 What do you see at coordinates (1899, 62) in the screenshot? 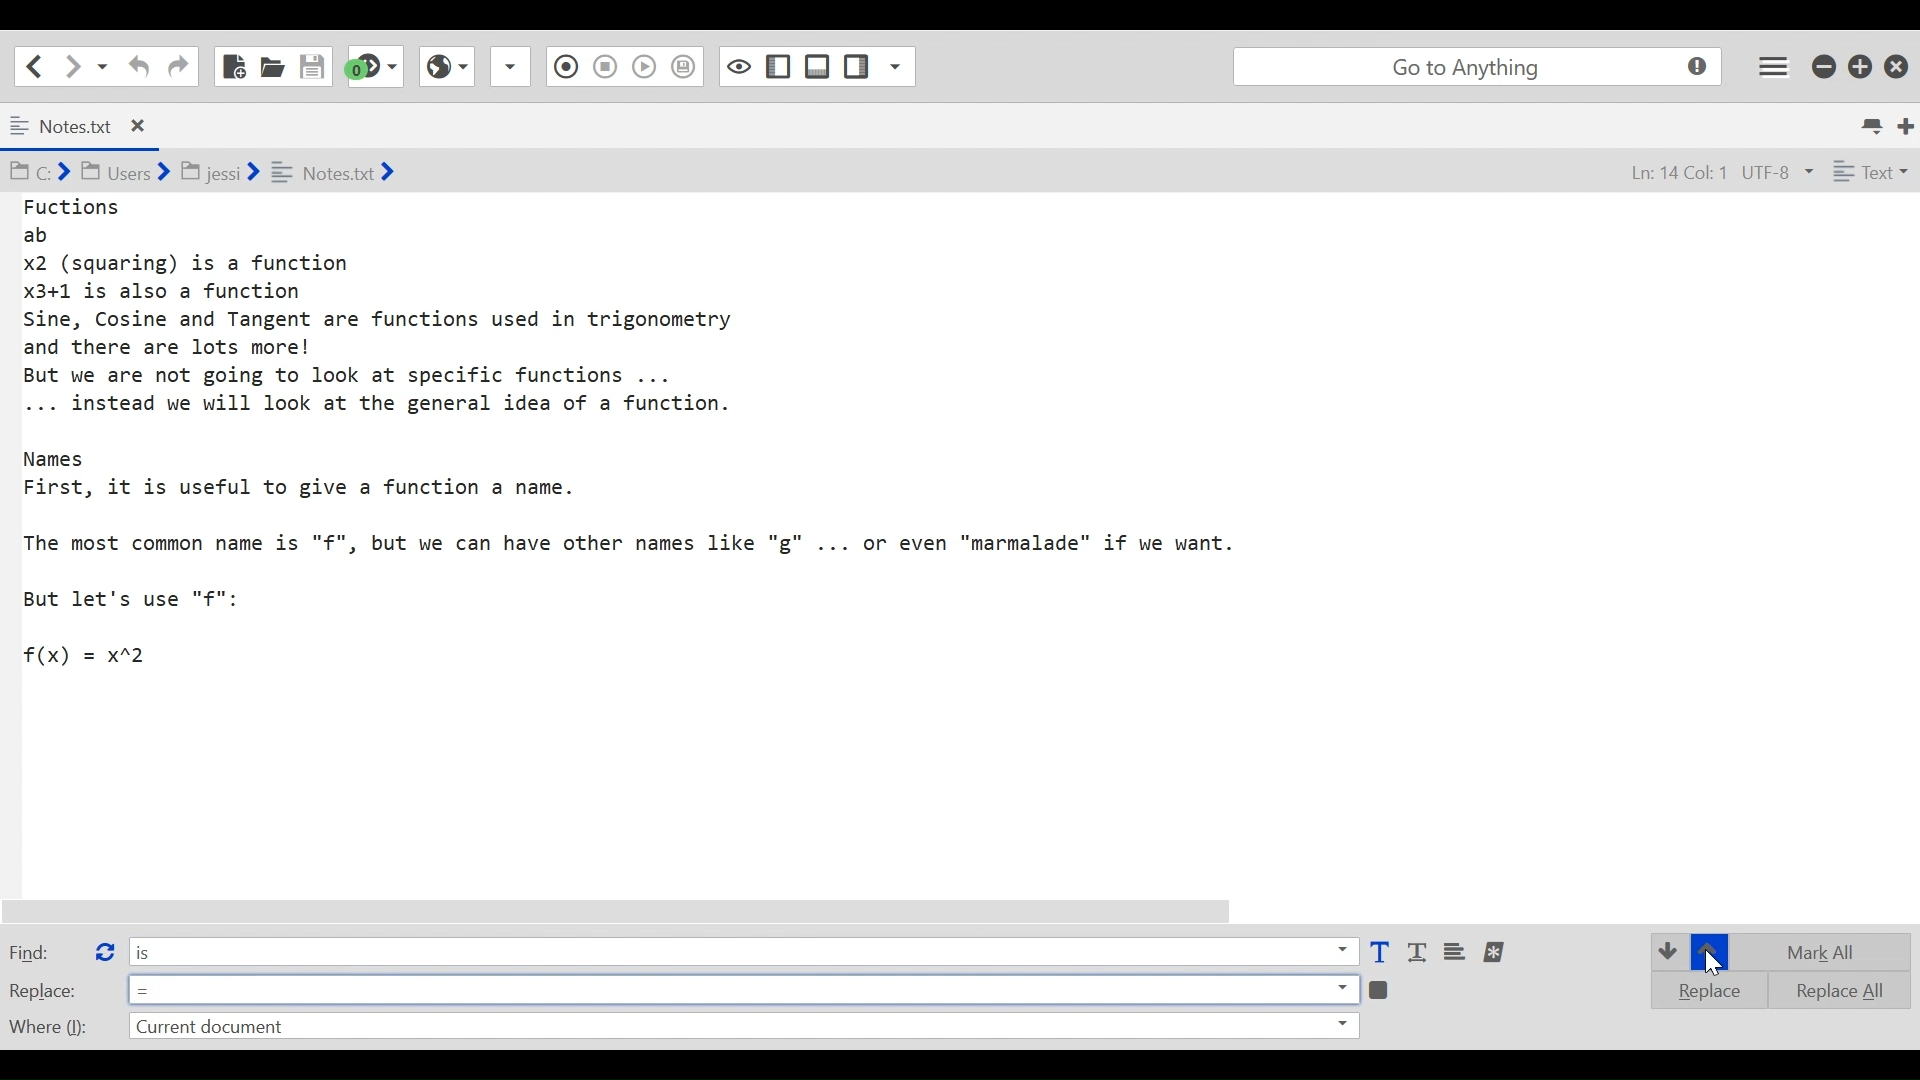
I see `Close` at bounding box center [1899, 62].